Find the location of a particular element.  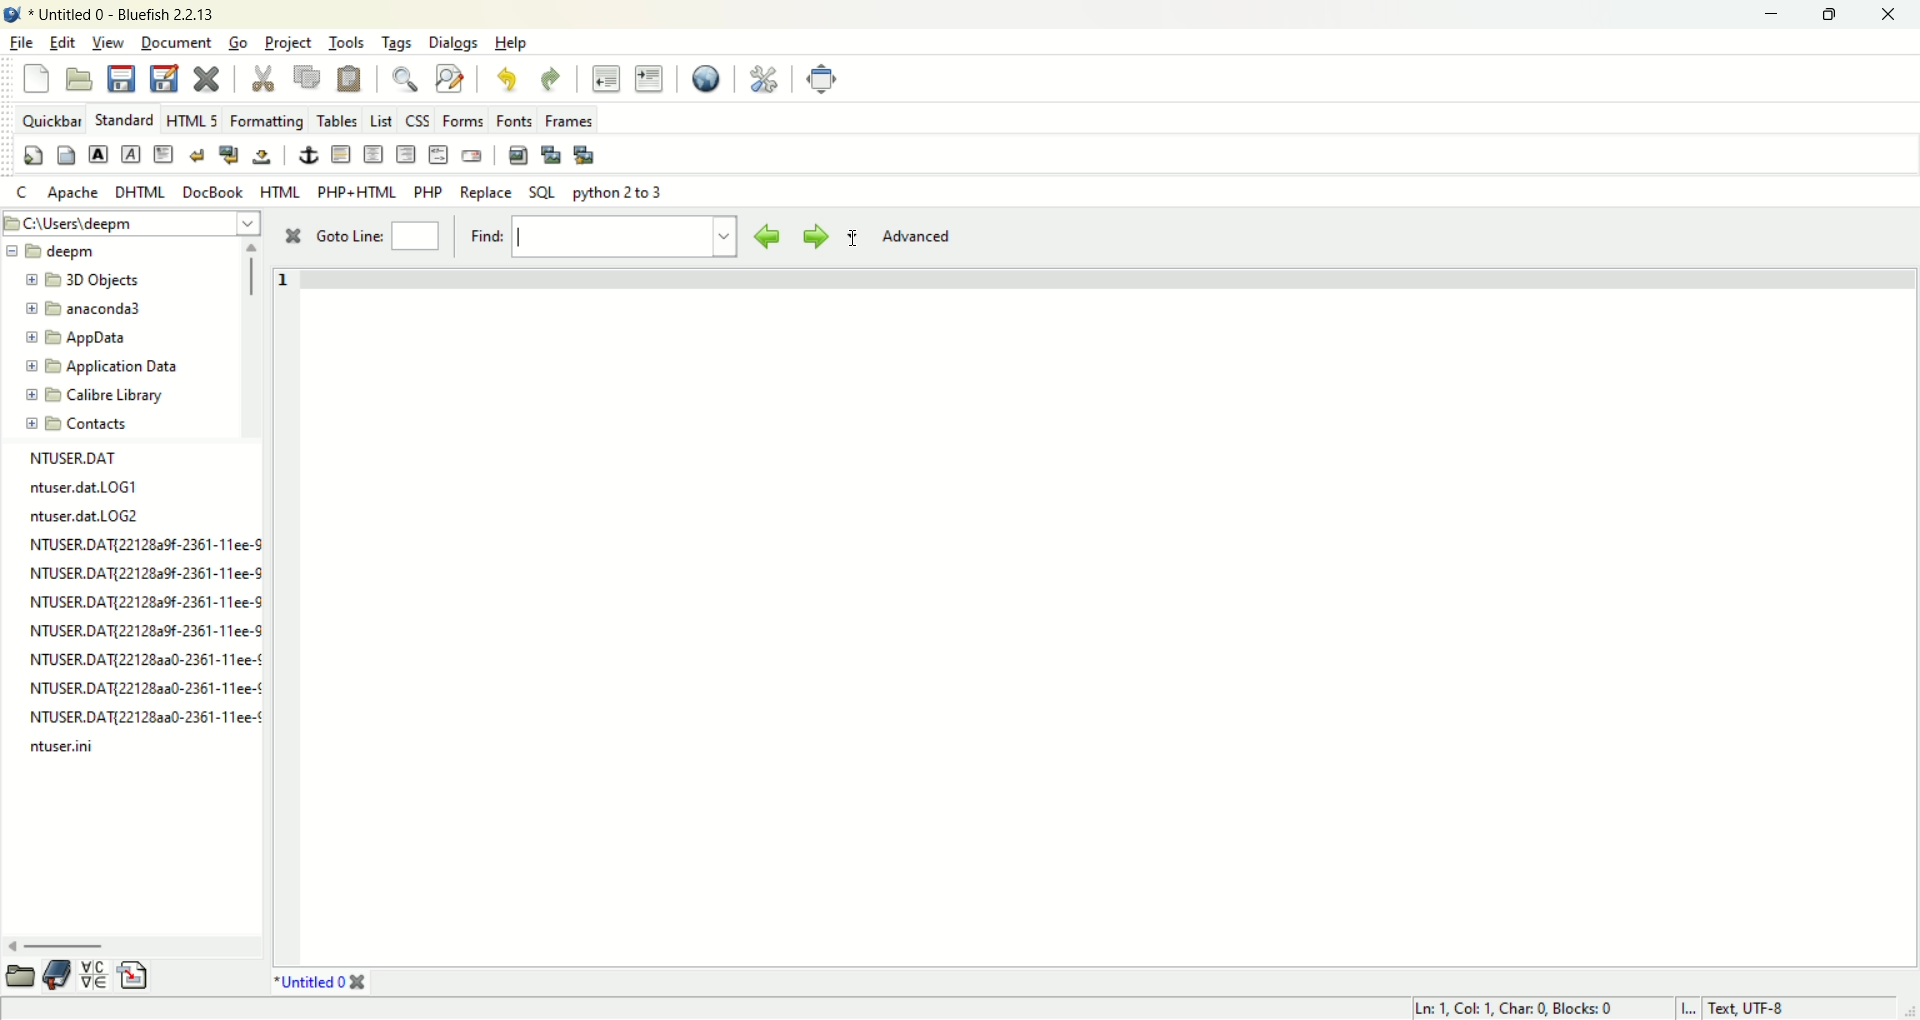

formatting is located at coordinates (266, 124).